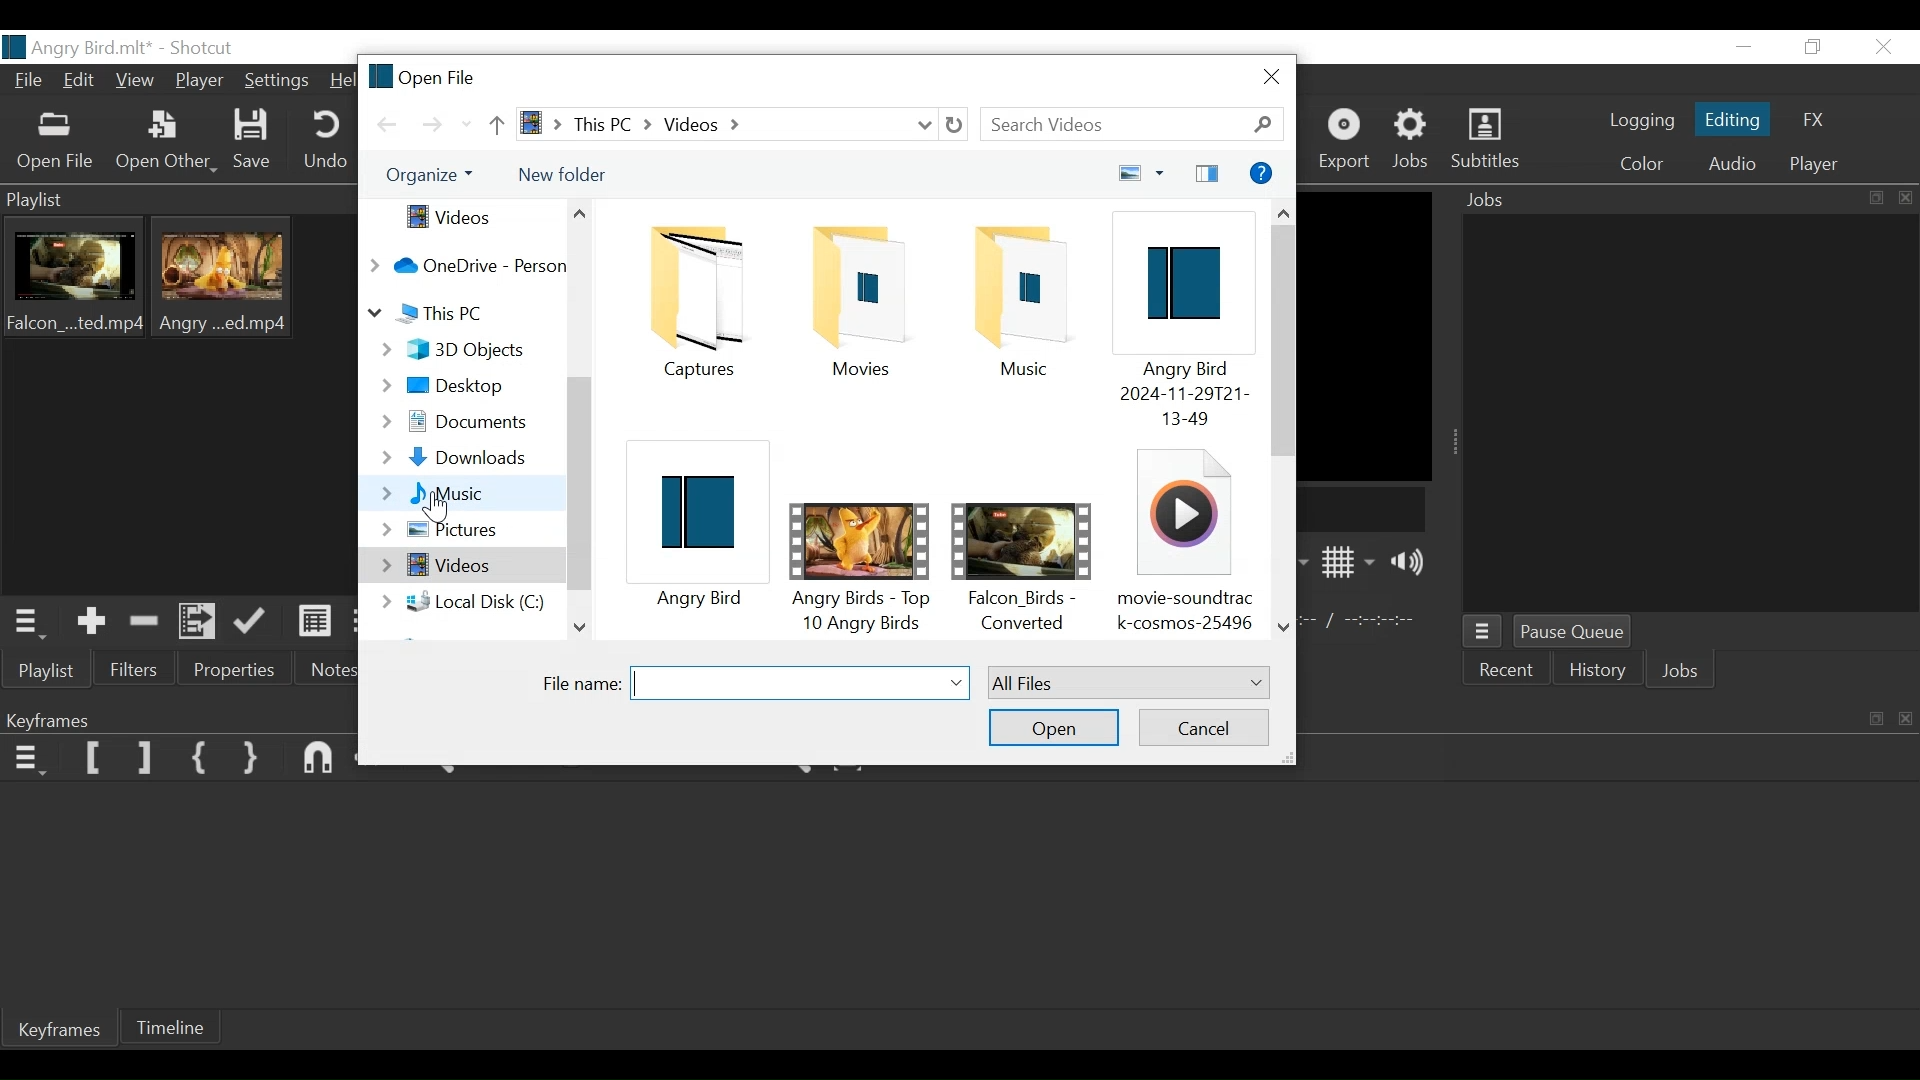 This screenshot has height=1080, width=1920. Describe the element at coordinates (57, 142) in the screenshot. I see `Open File` at that location.